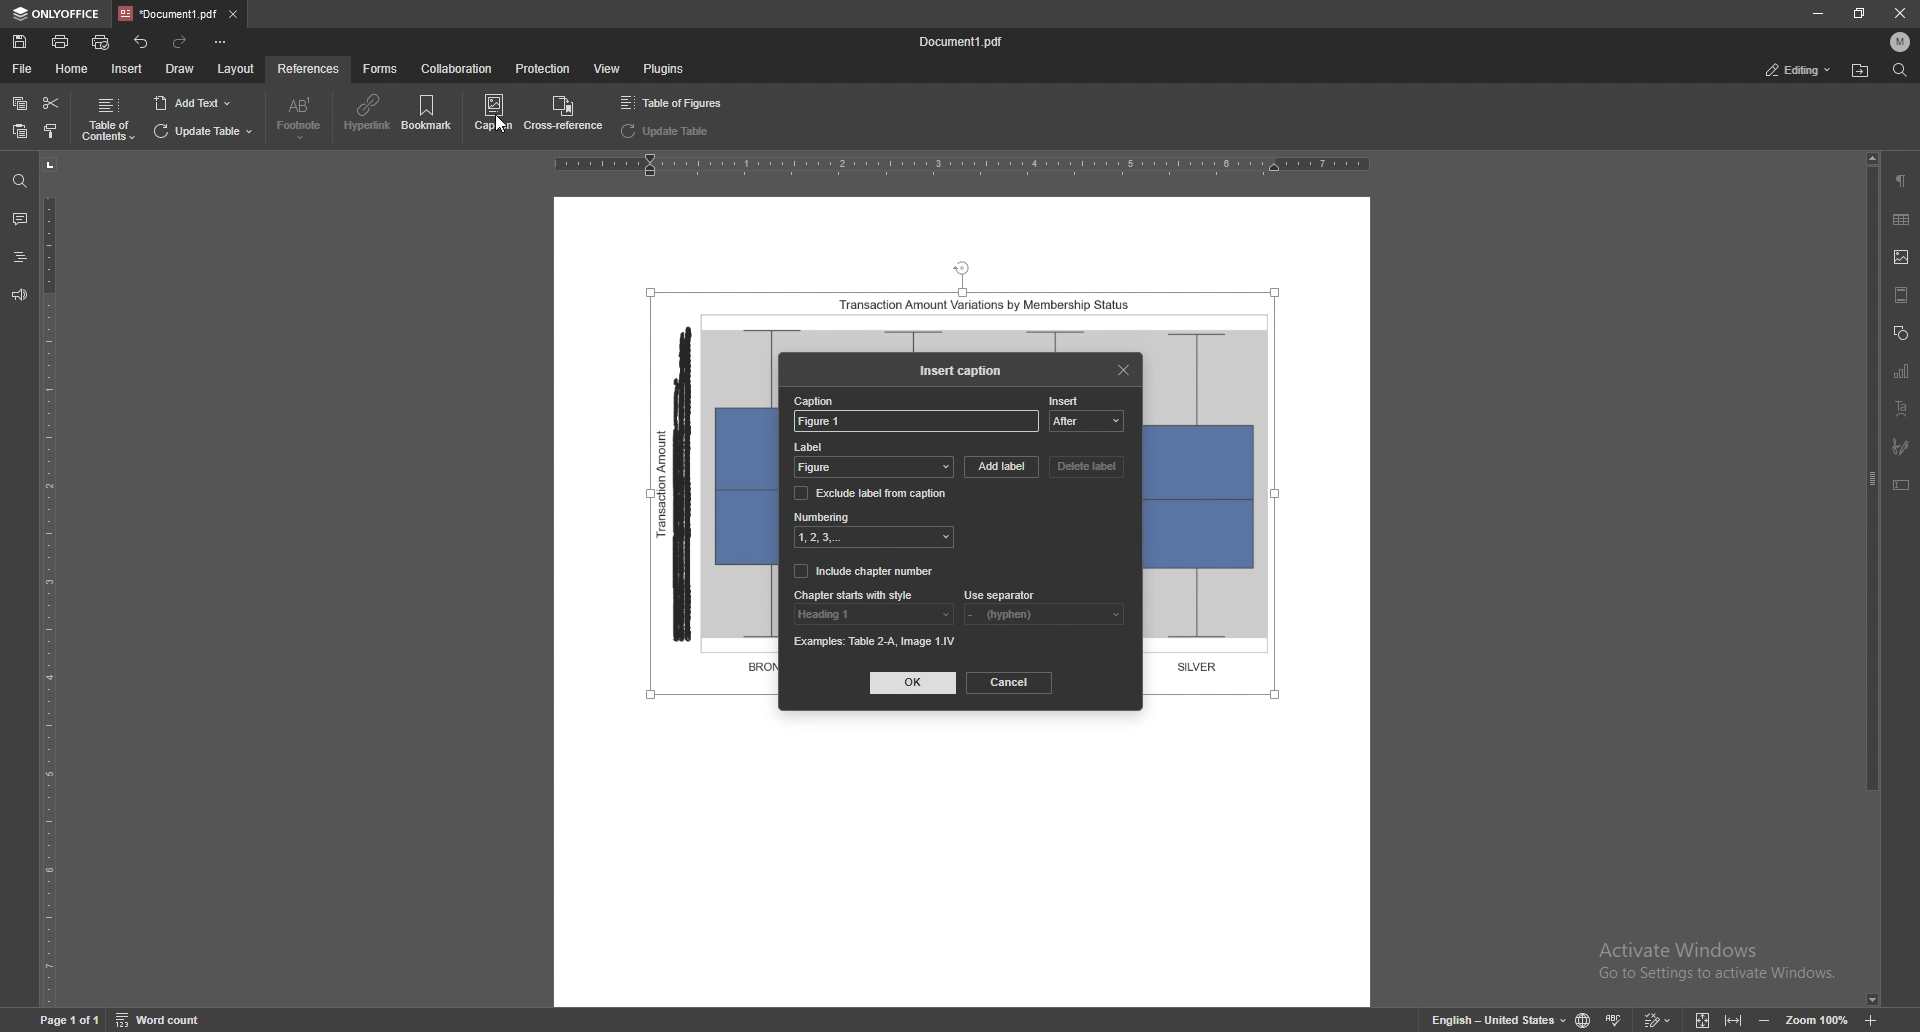  I want to click on exclude label from caption, so click(874, 493).